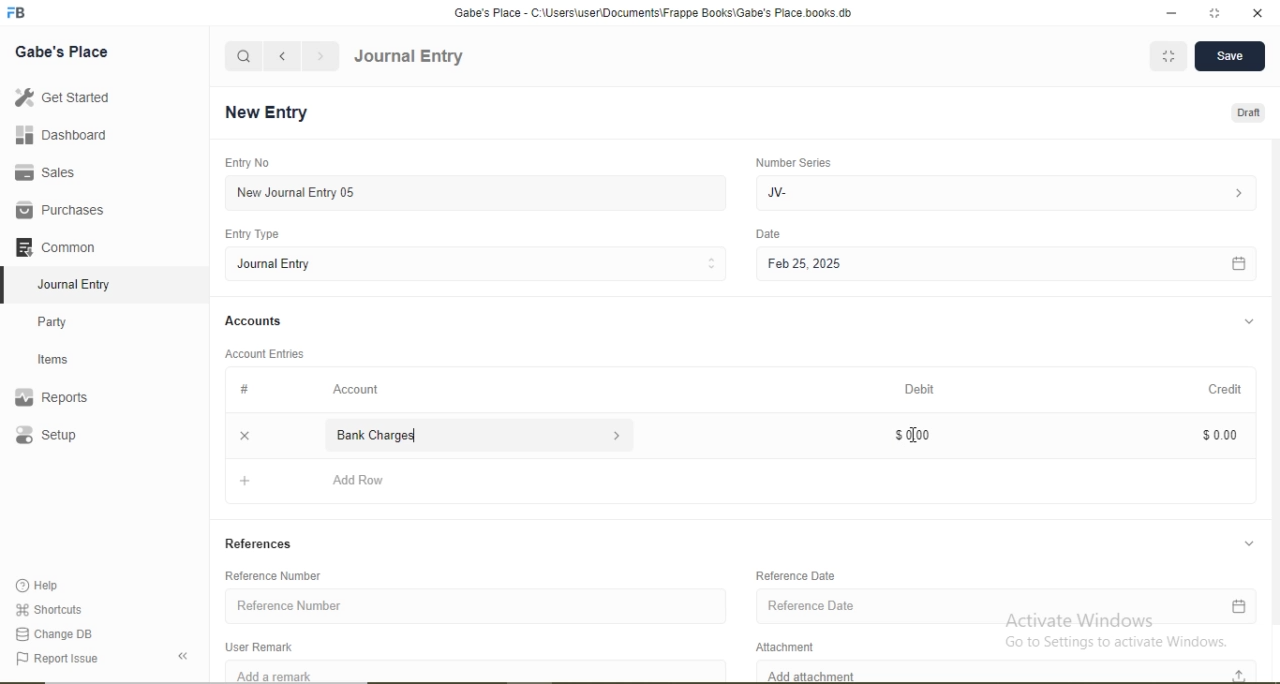 Image resolution: width=1280 pixels, height=684 pixels. Describe the element at coordinates (1250, 114) in the screenshot. I see `Draft` at that location.